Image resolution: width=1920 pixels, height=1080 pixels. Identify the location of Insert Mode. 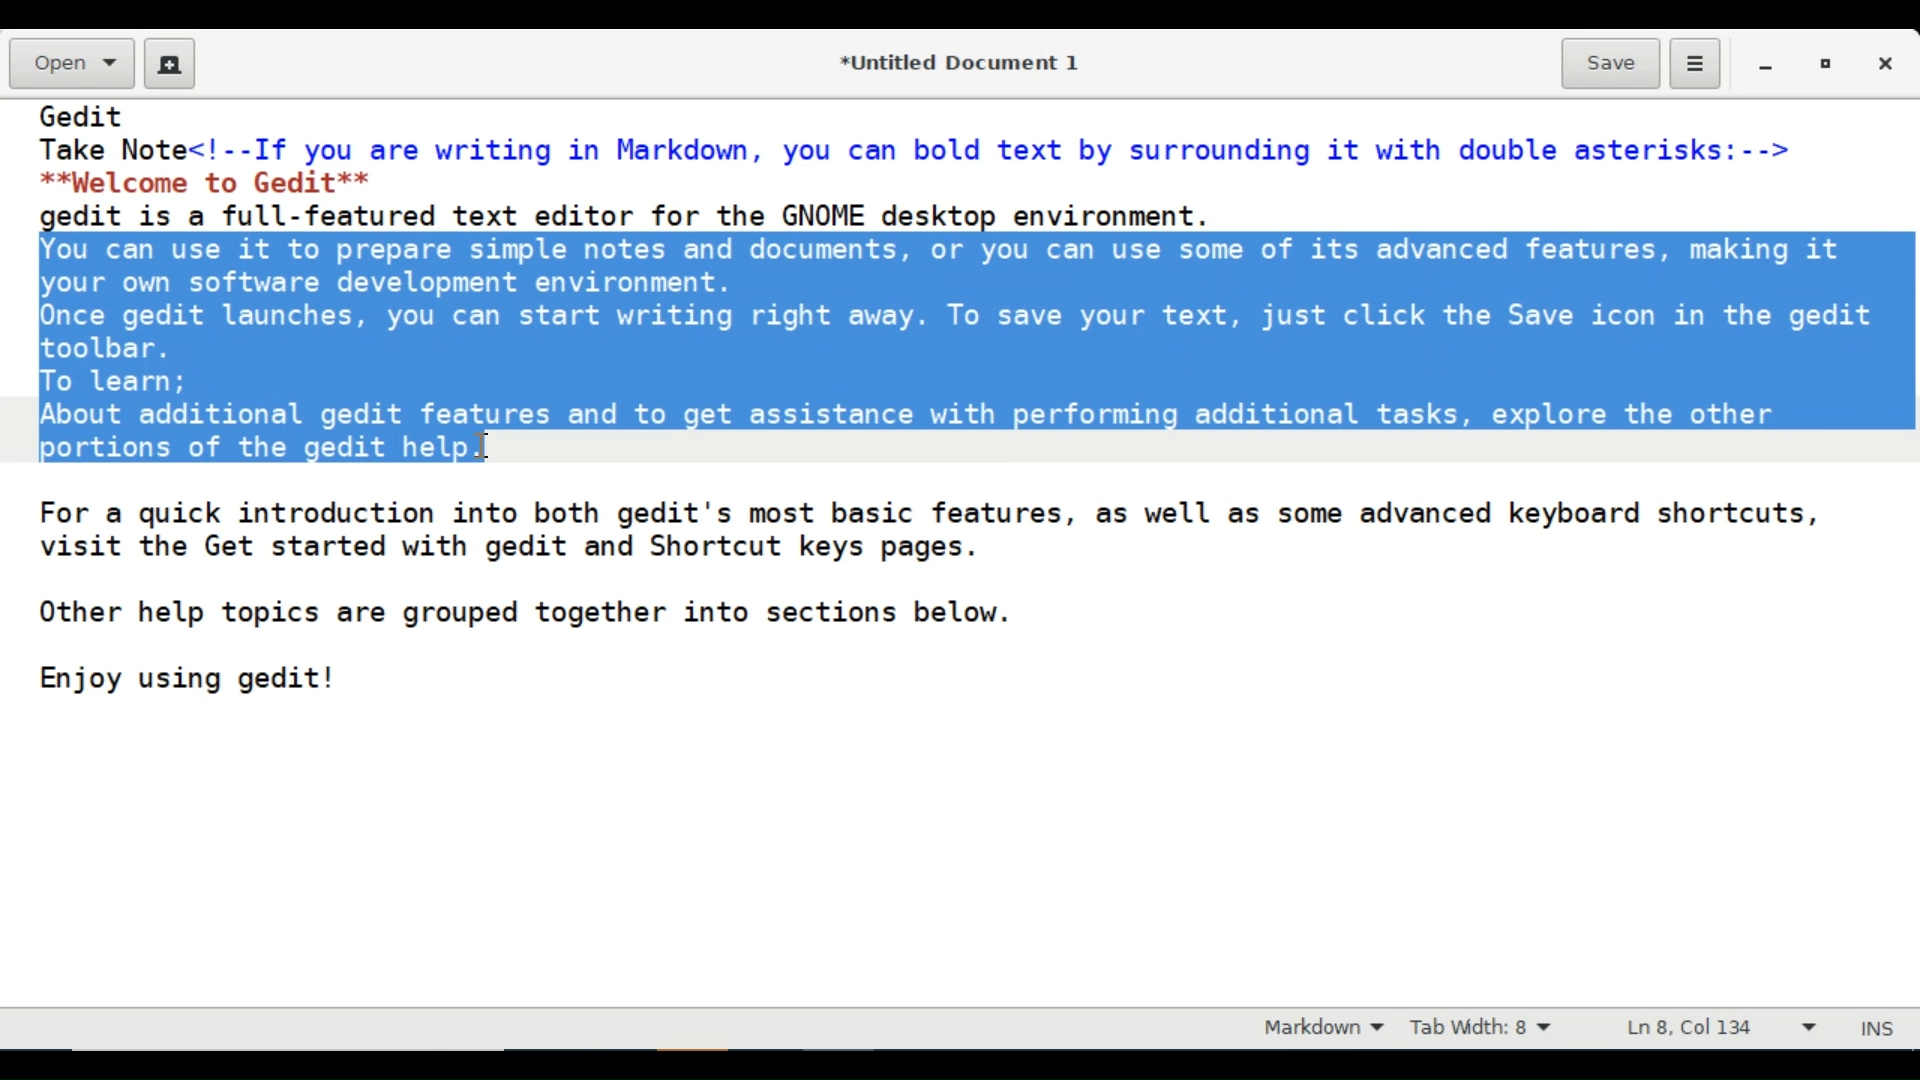
(1881, 1025).